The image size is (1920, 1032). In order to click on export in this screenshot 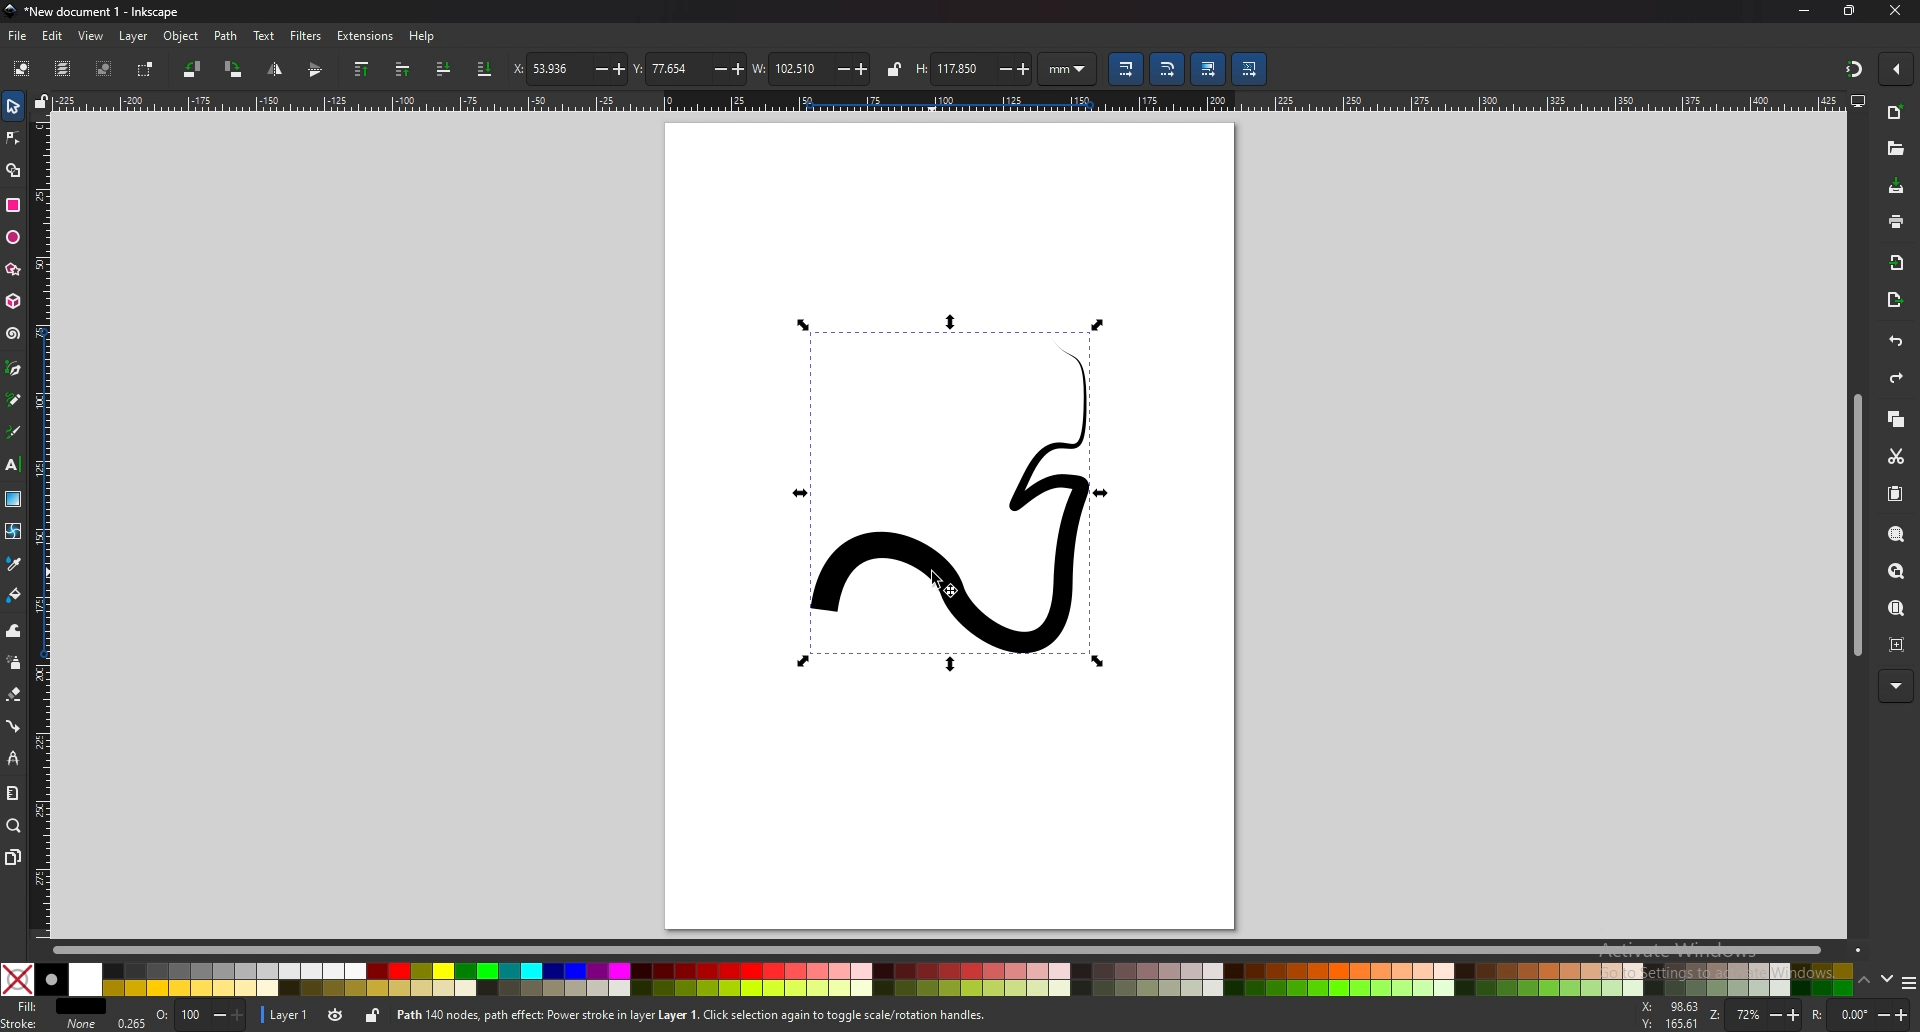, I will do `click(1897, 300)`.